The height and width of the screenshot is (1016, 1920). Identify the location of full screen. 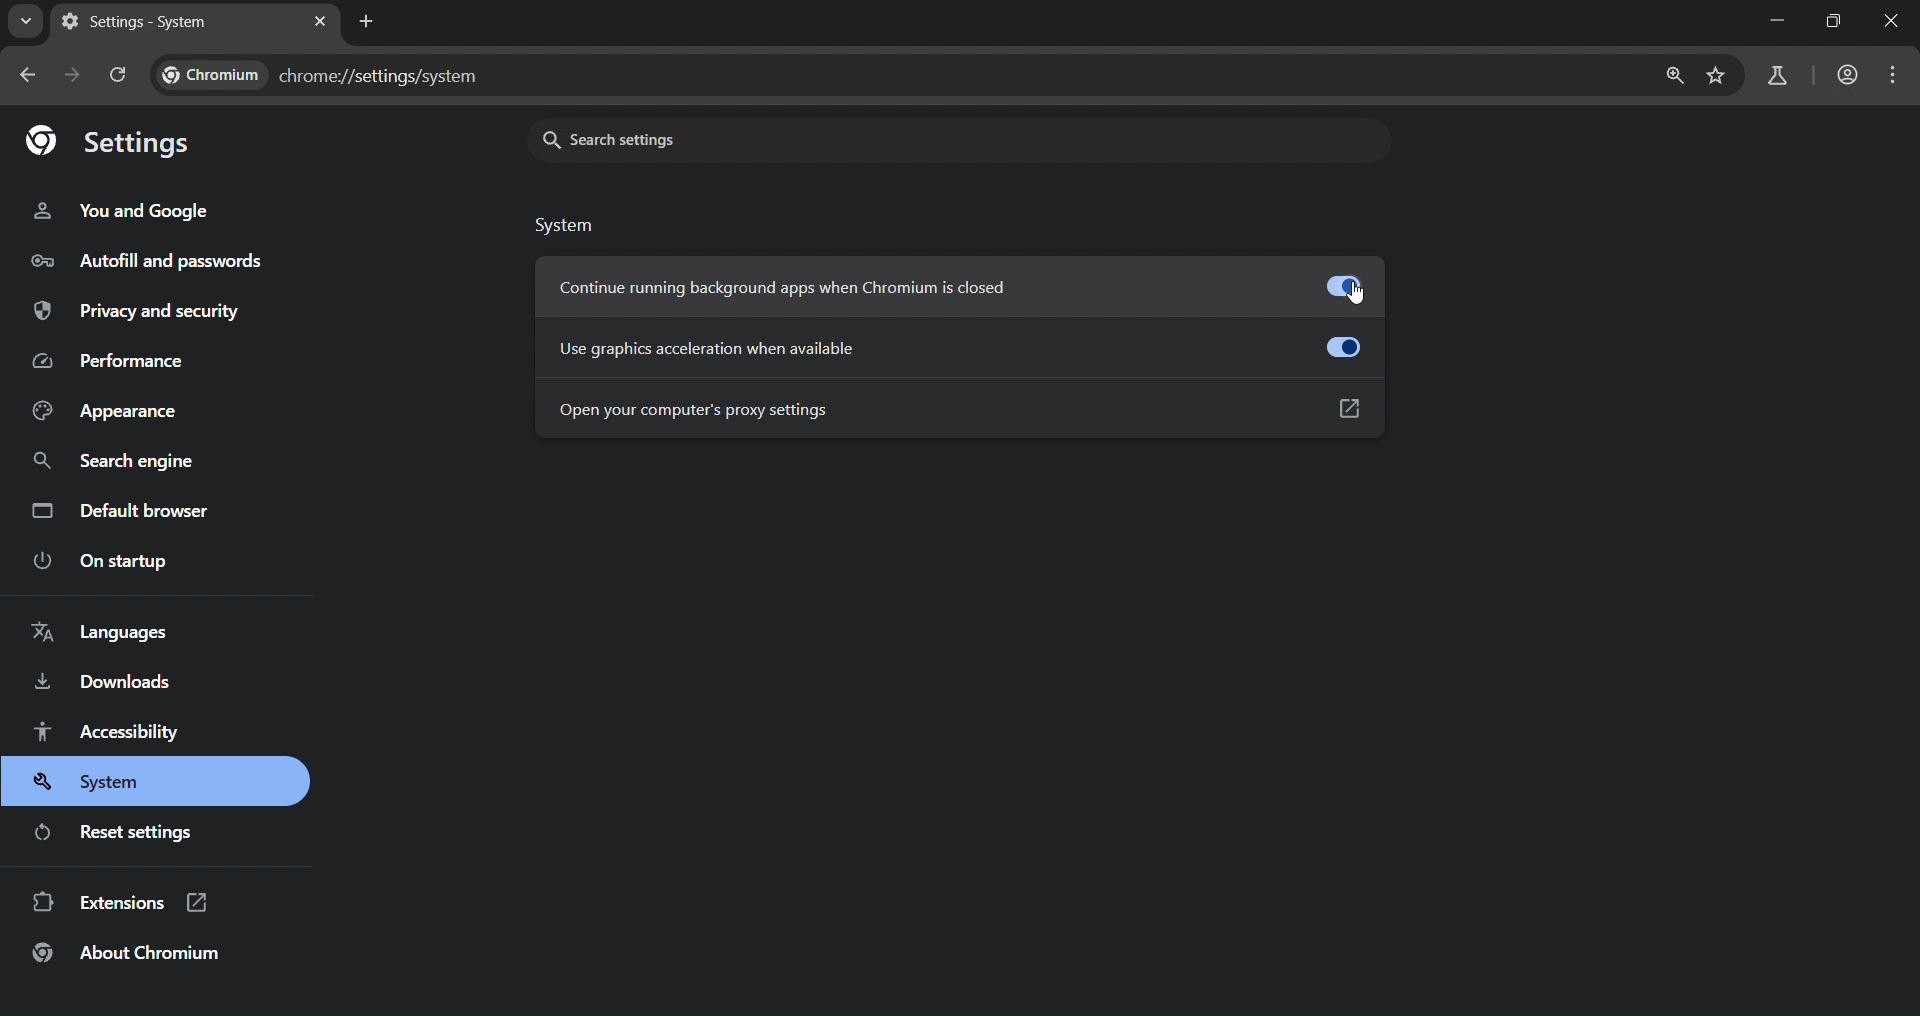
(1834, 22).